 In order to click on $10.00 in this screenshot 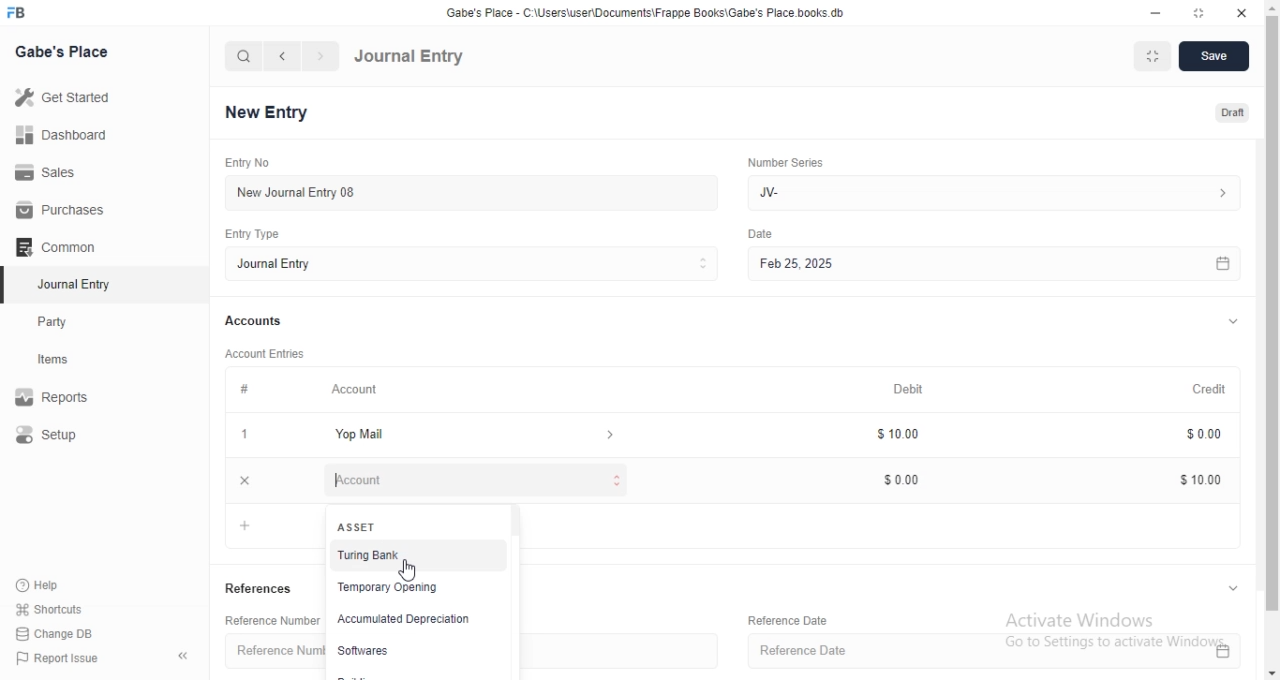, I will do `click(1203, 478)`.